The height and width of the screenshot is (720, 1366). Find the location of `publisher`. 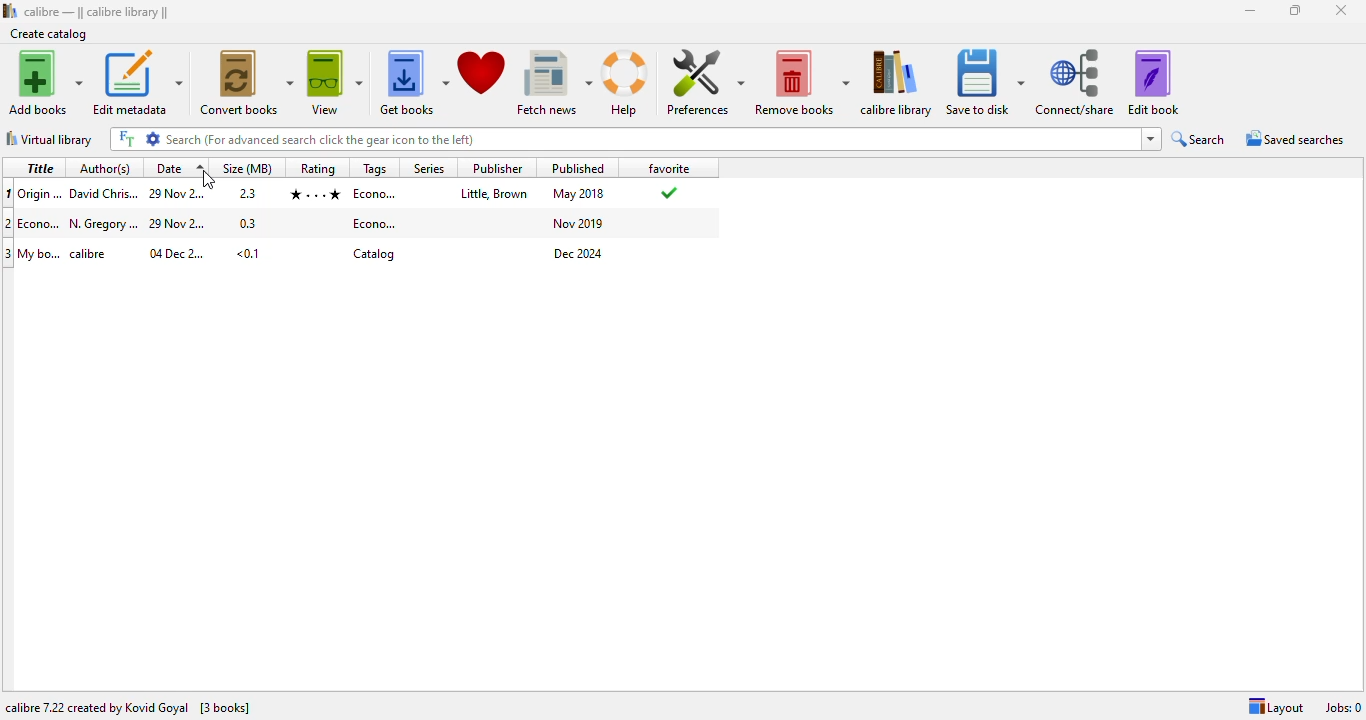

publisher is located at coordinates (494, 194).